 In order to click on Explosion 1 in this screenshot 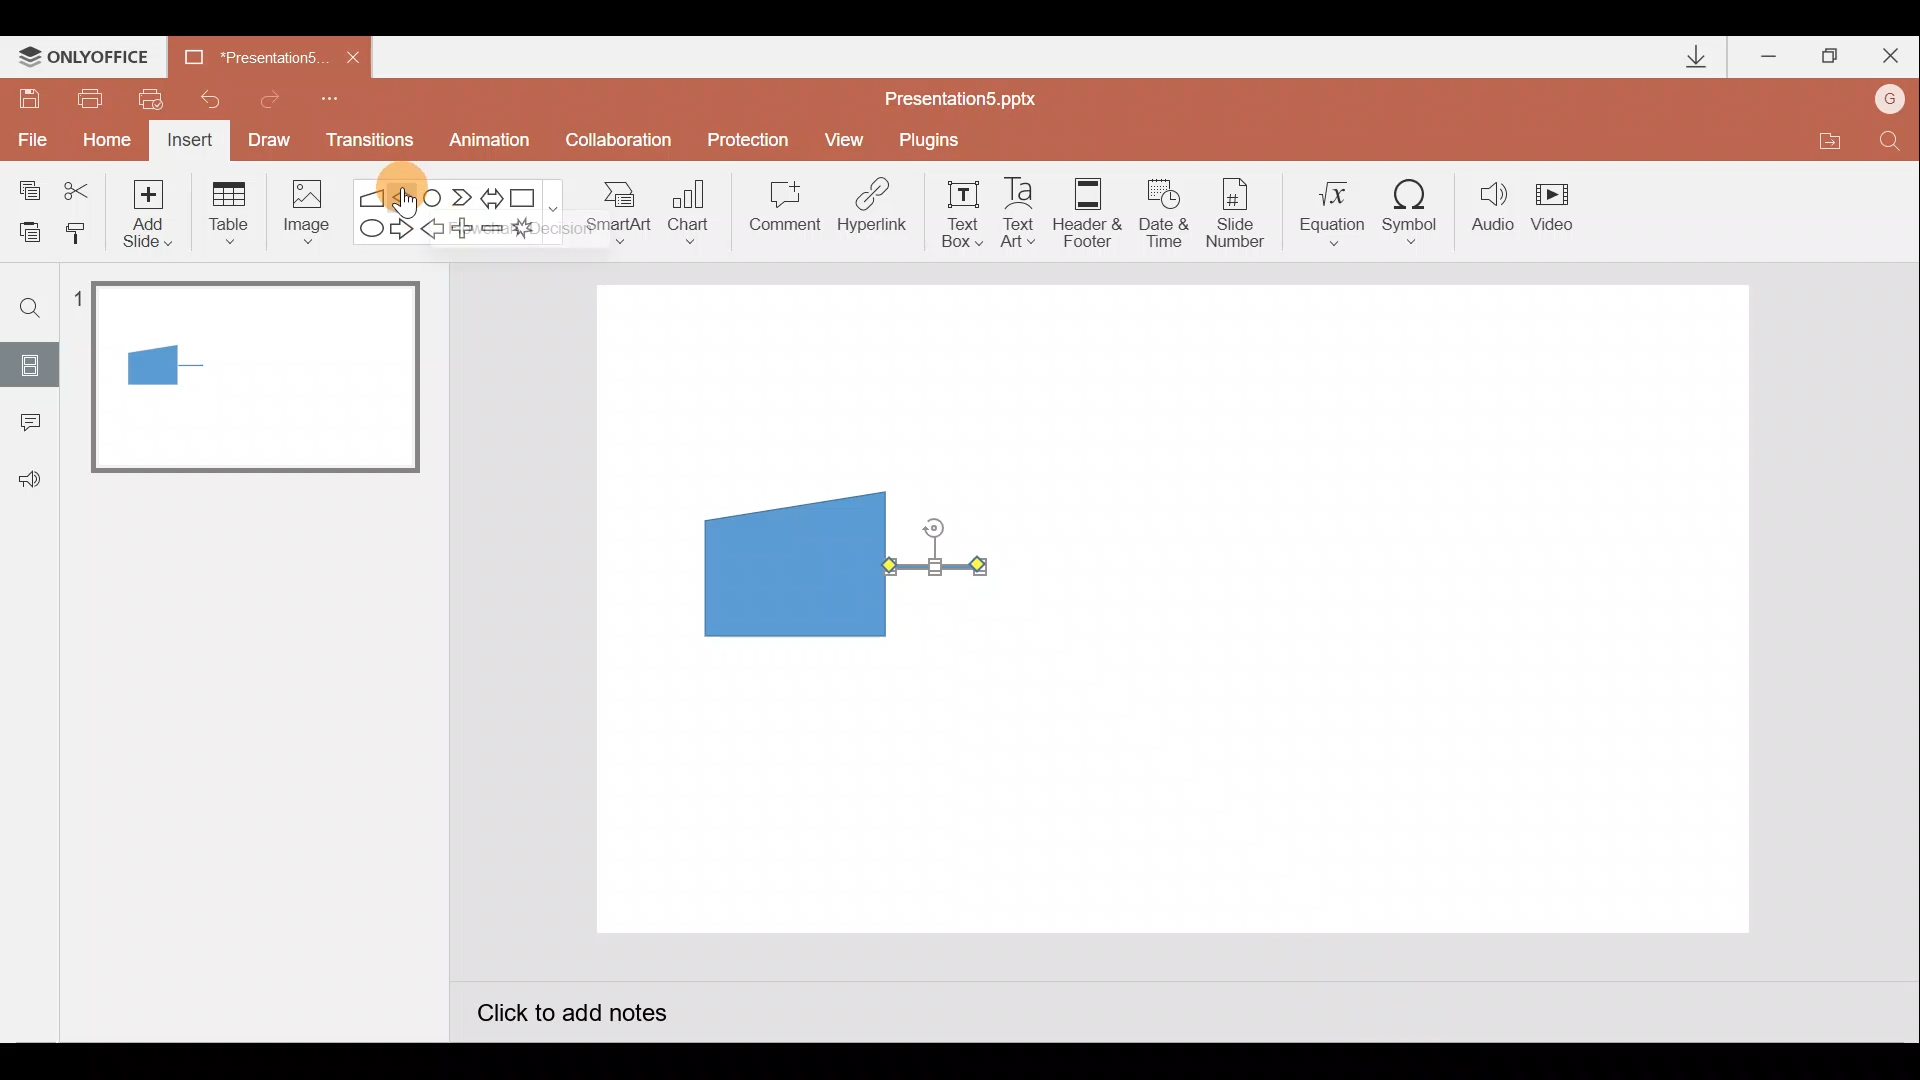, I will do `click(535, 231)`.